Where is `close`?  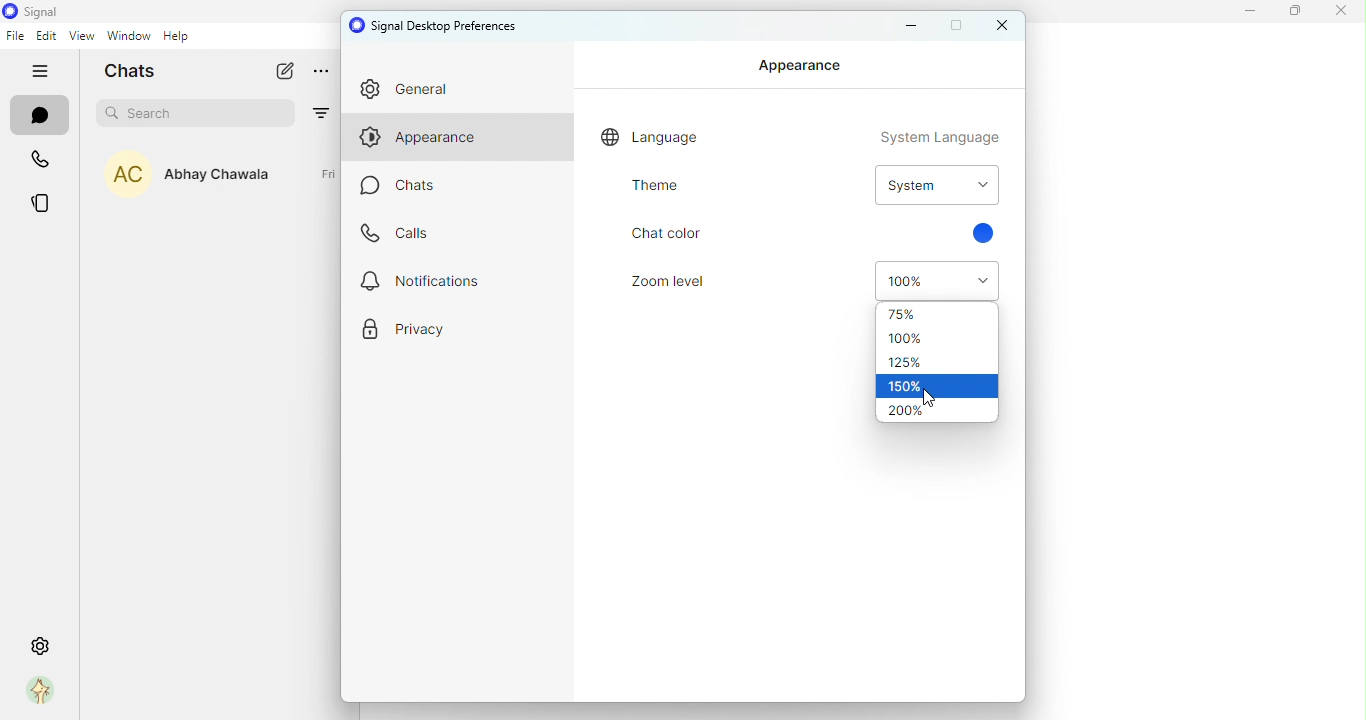
close is located at coordinates (1345, 14).